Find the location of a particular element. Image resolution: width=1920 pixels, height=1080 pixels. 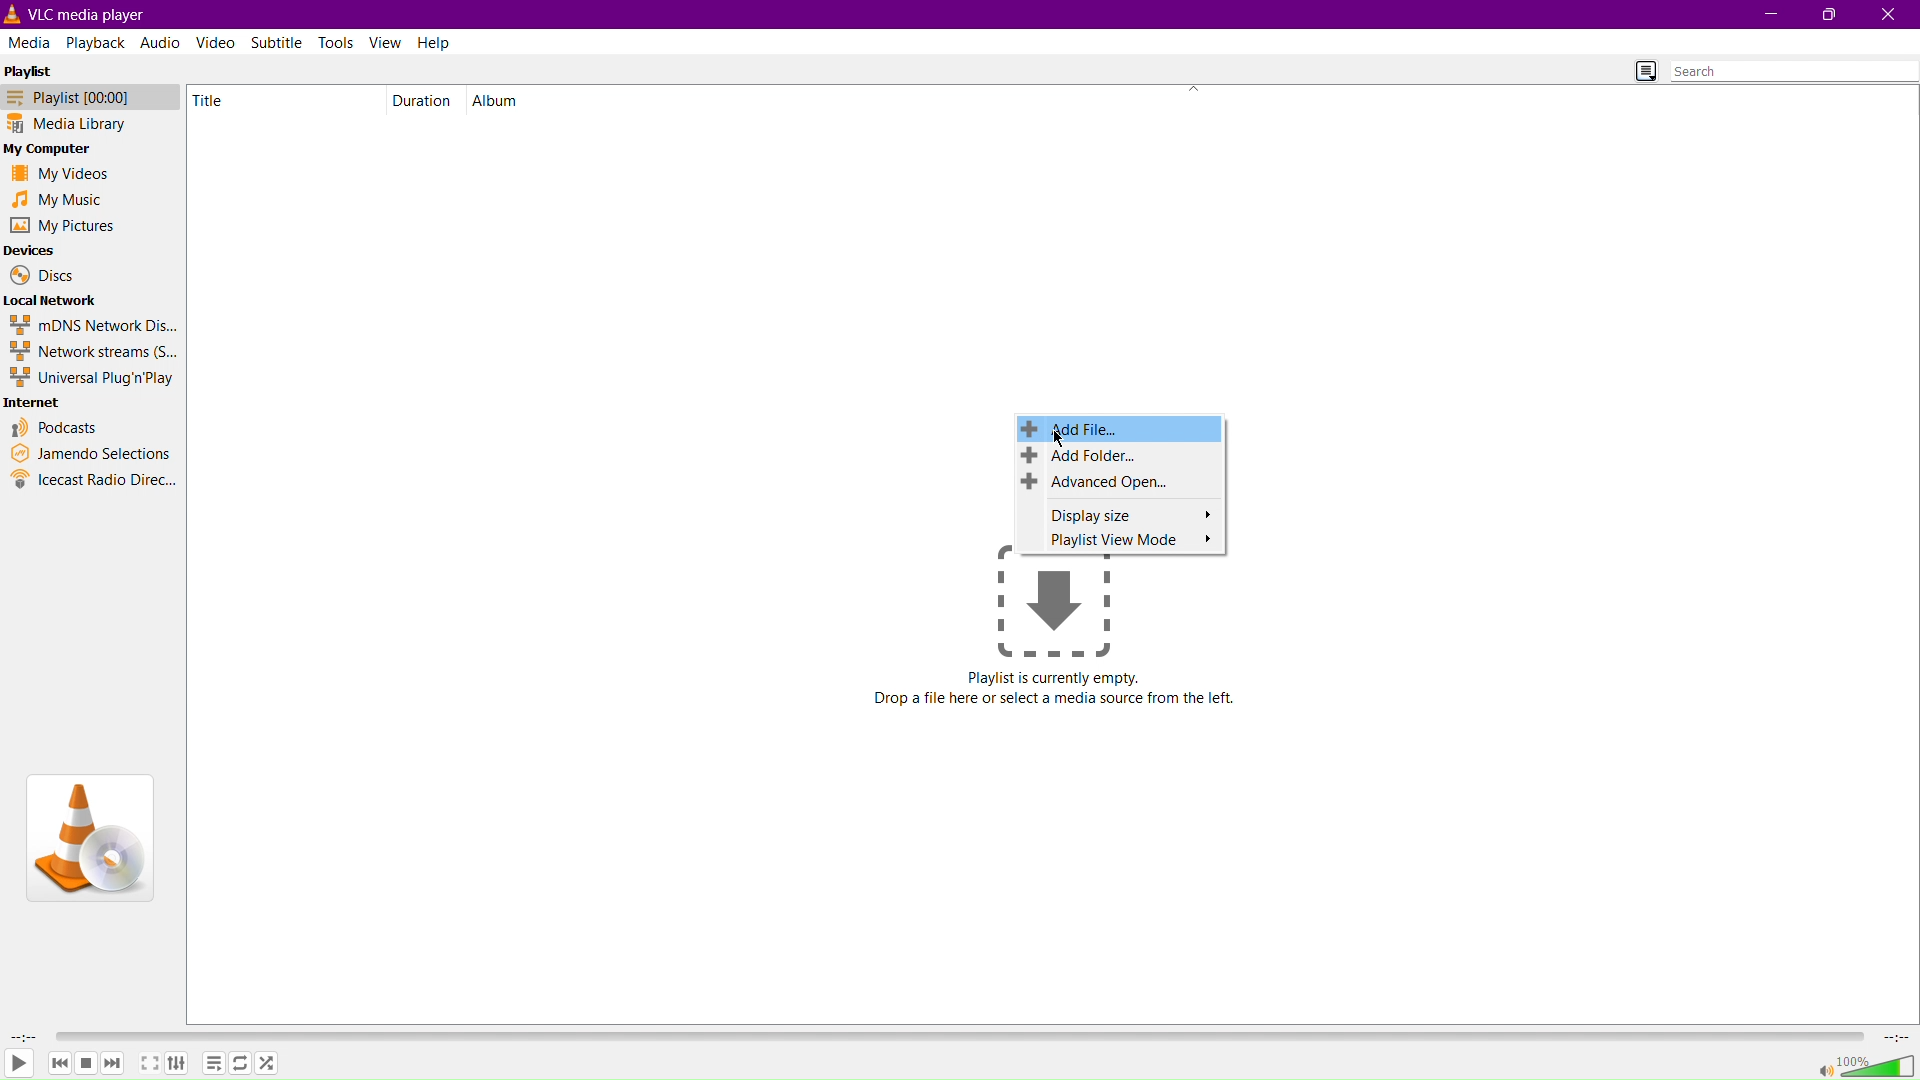

Podcasts is located at coordinates (56, 427).